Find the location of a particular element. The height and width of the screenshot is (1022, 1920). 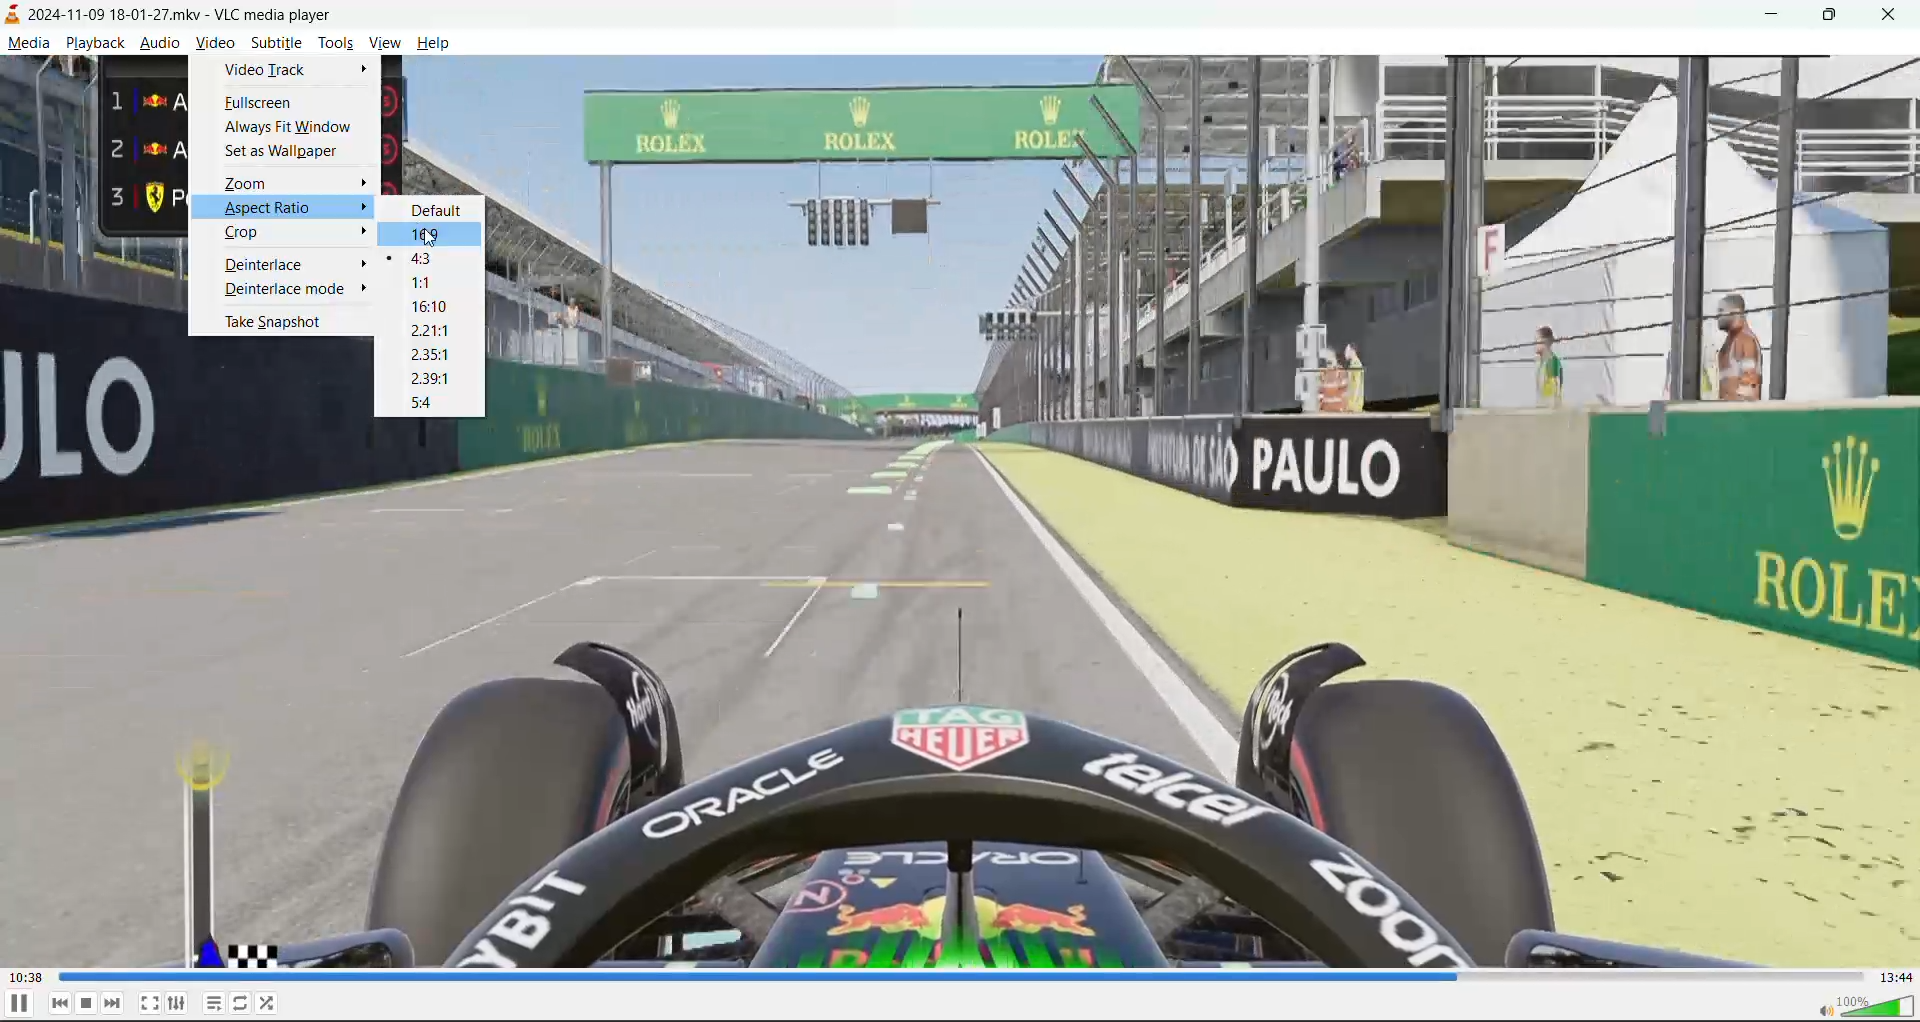

take snapshot is located at coordinates (279, 323).